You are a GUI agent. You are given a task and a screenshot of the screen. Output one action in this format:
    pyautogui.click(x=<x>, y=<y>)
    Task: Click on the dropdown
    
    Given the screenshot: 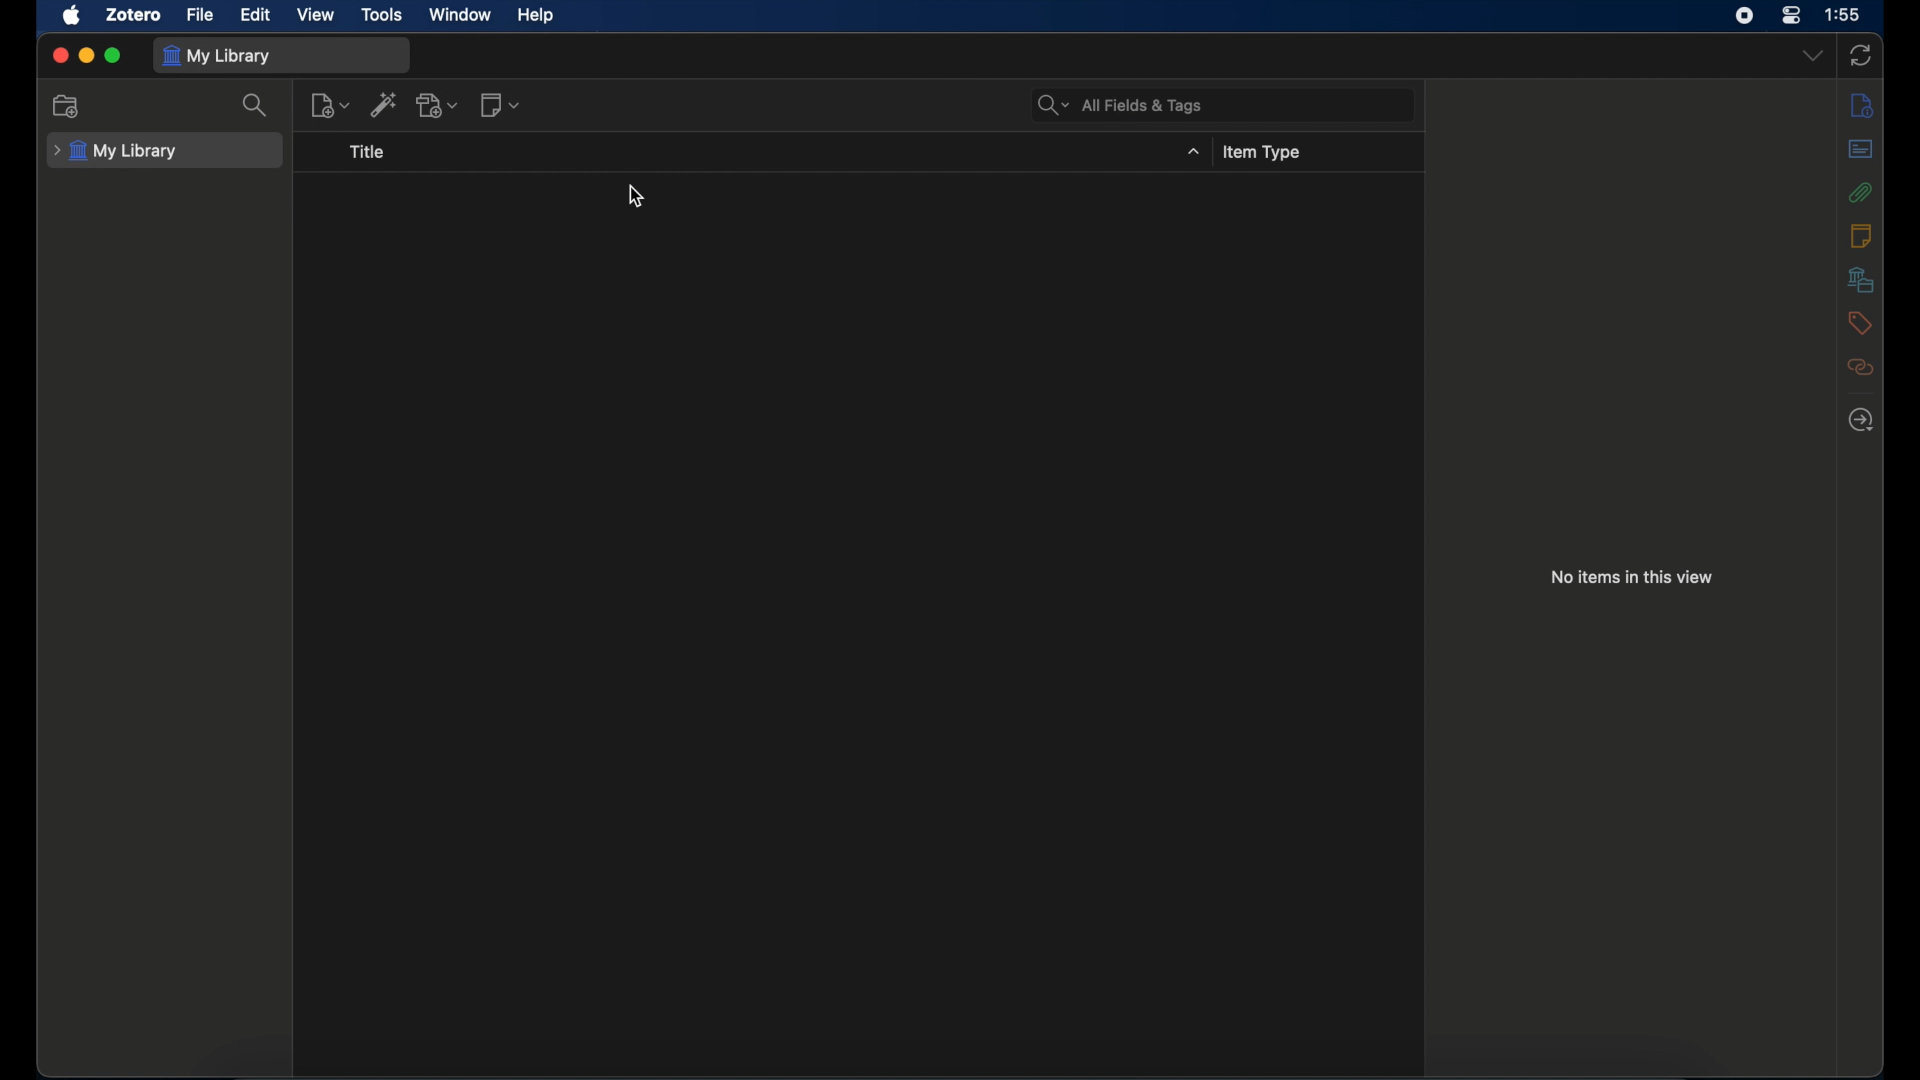 What is the action you would take?
    pyautogui.click(x=1813, y=57)
    